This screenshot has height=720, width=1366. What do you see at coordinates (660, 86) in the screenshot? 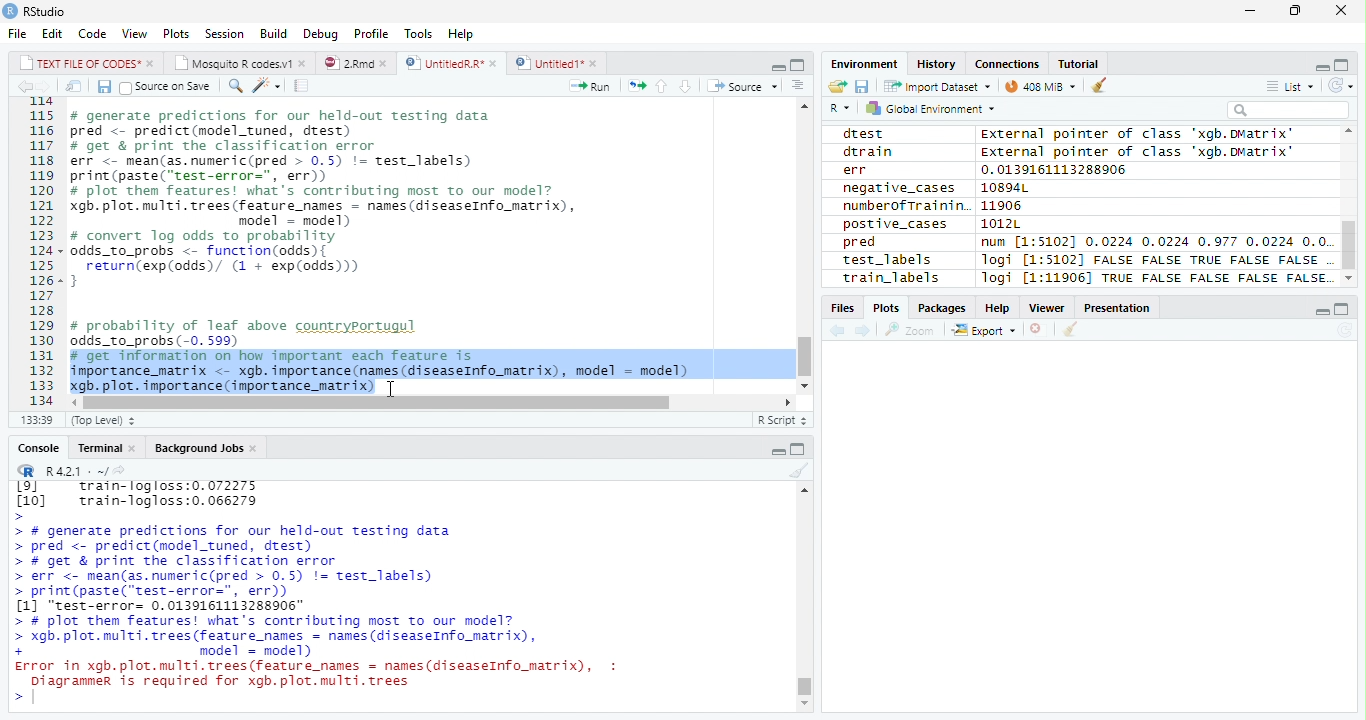
I see `Up` at bounding box center [660, 86].